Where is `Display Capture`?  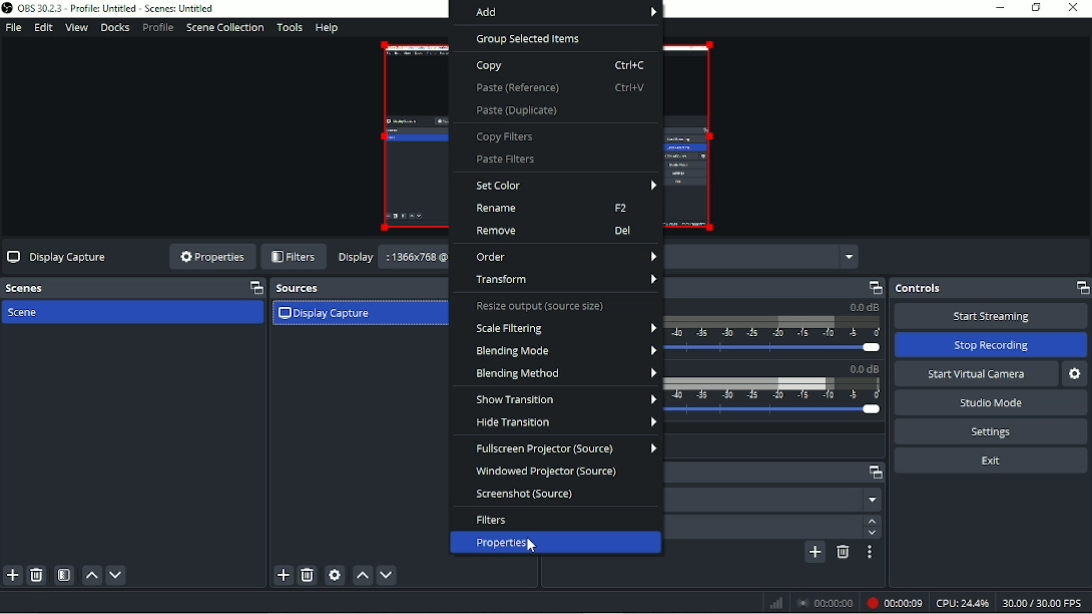 Display Capture is located at coordinates (57, 256).